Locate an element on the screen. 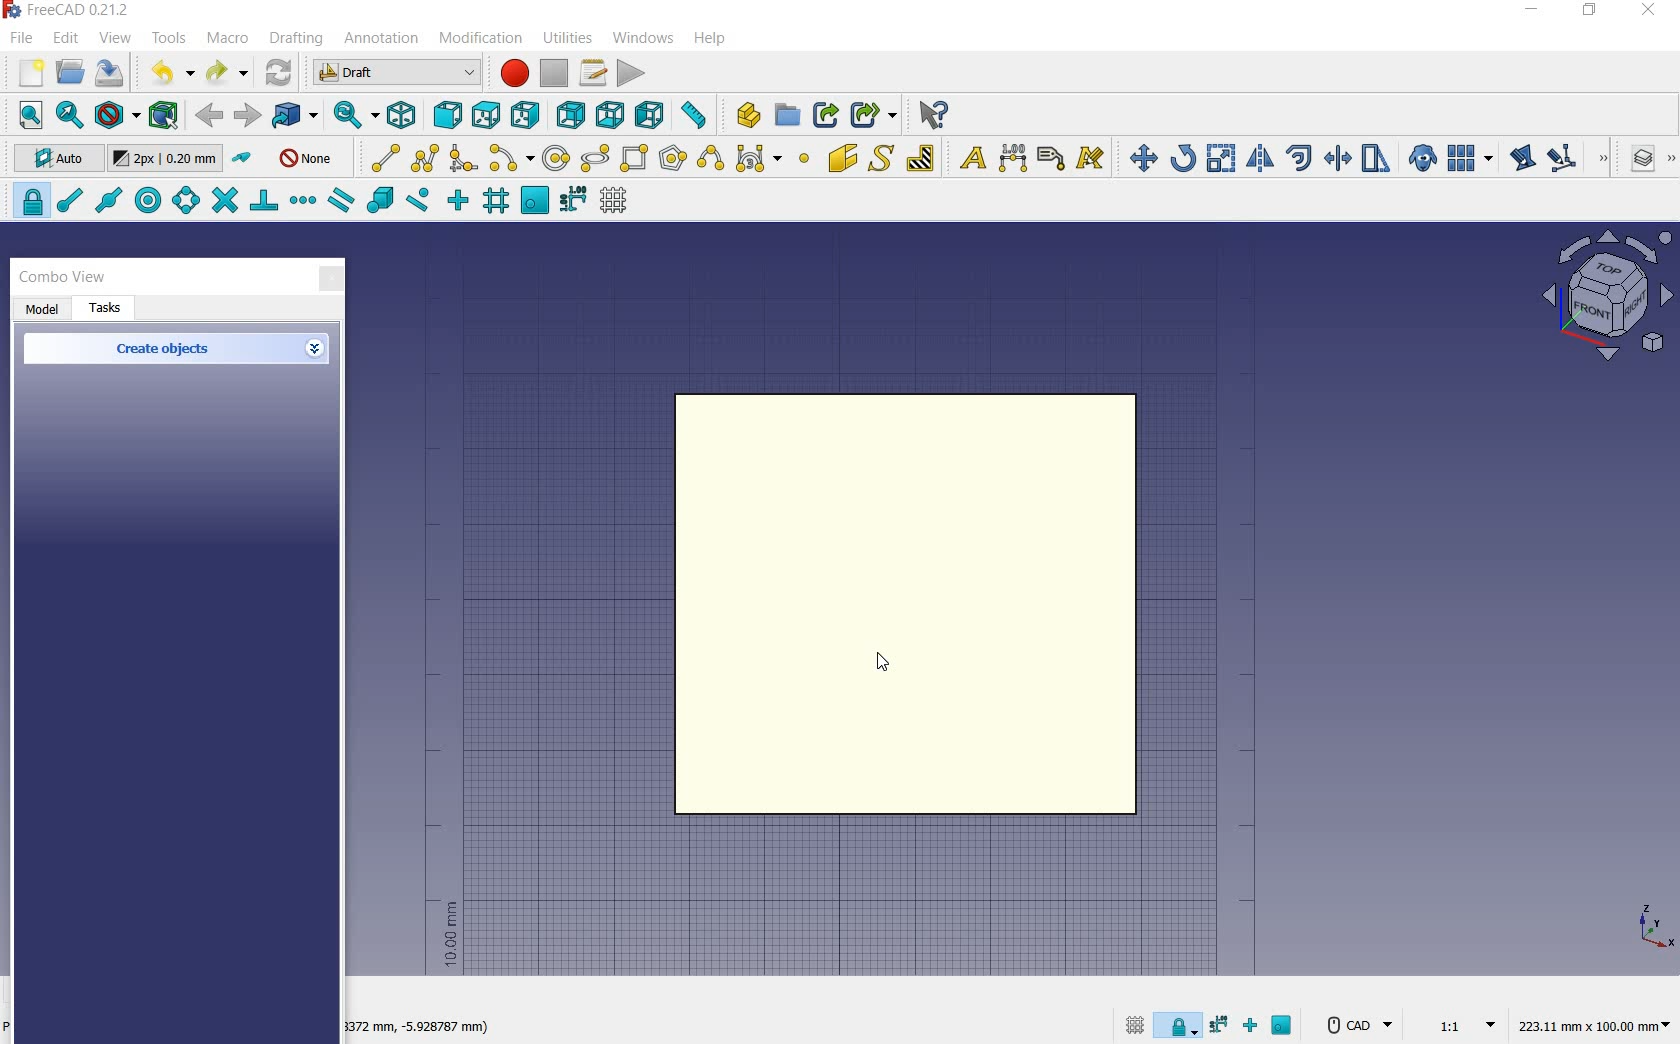 The height and width of the screenshot is (1044, 1680). current working plane: auto is located at coordinates (52, 161).